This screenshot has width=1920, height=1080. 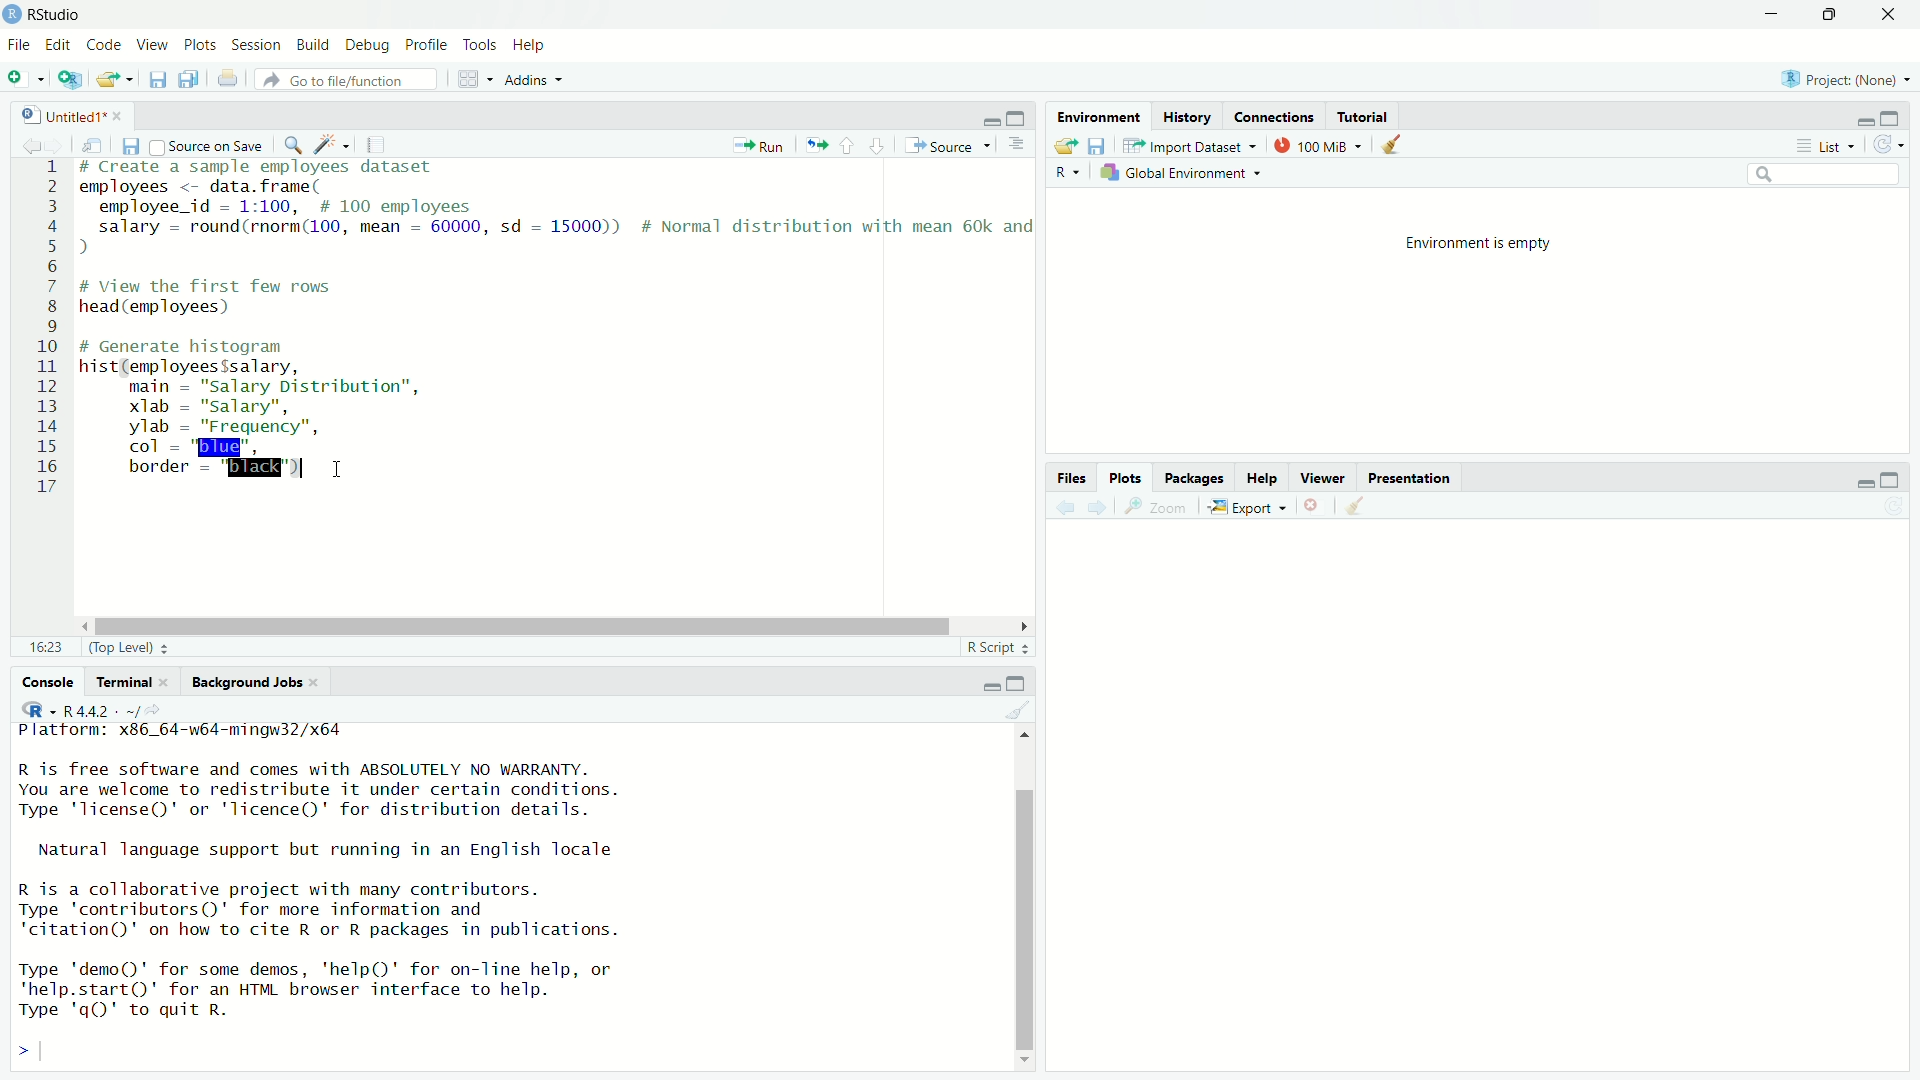 I want to click on Maximise , so click(x=1890, y=481).